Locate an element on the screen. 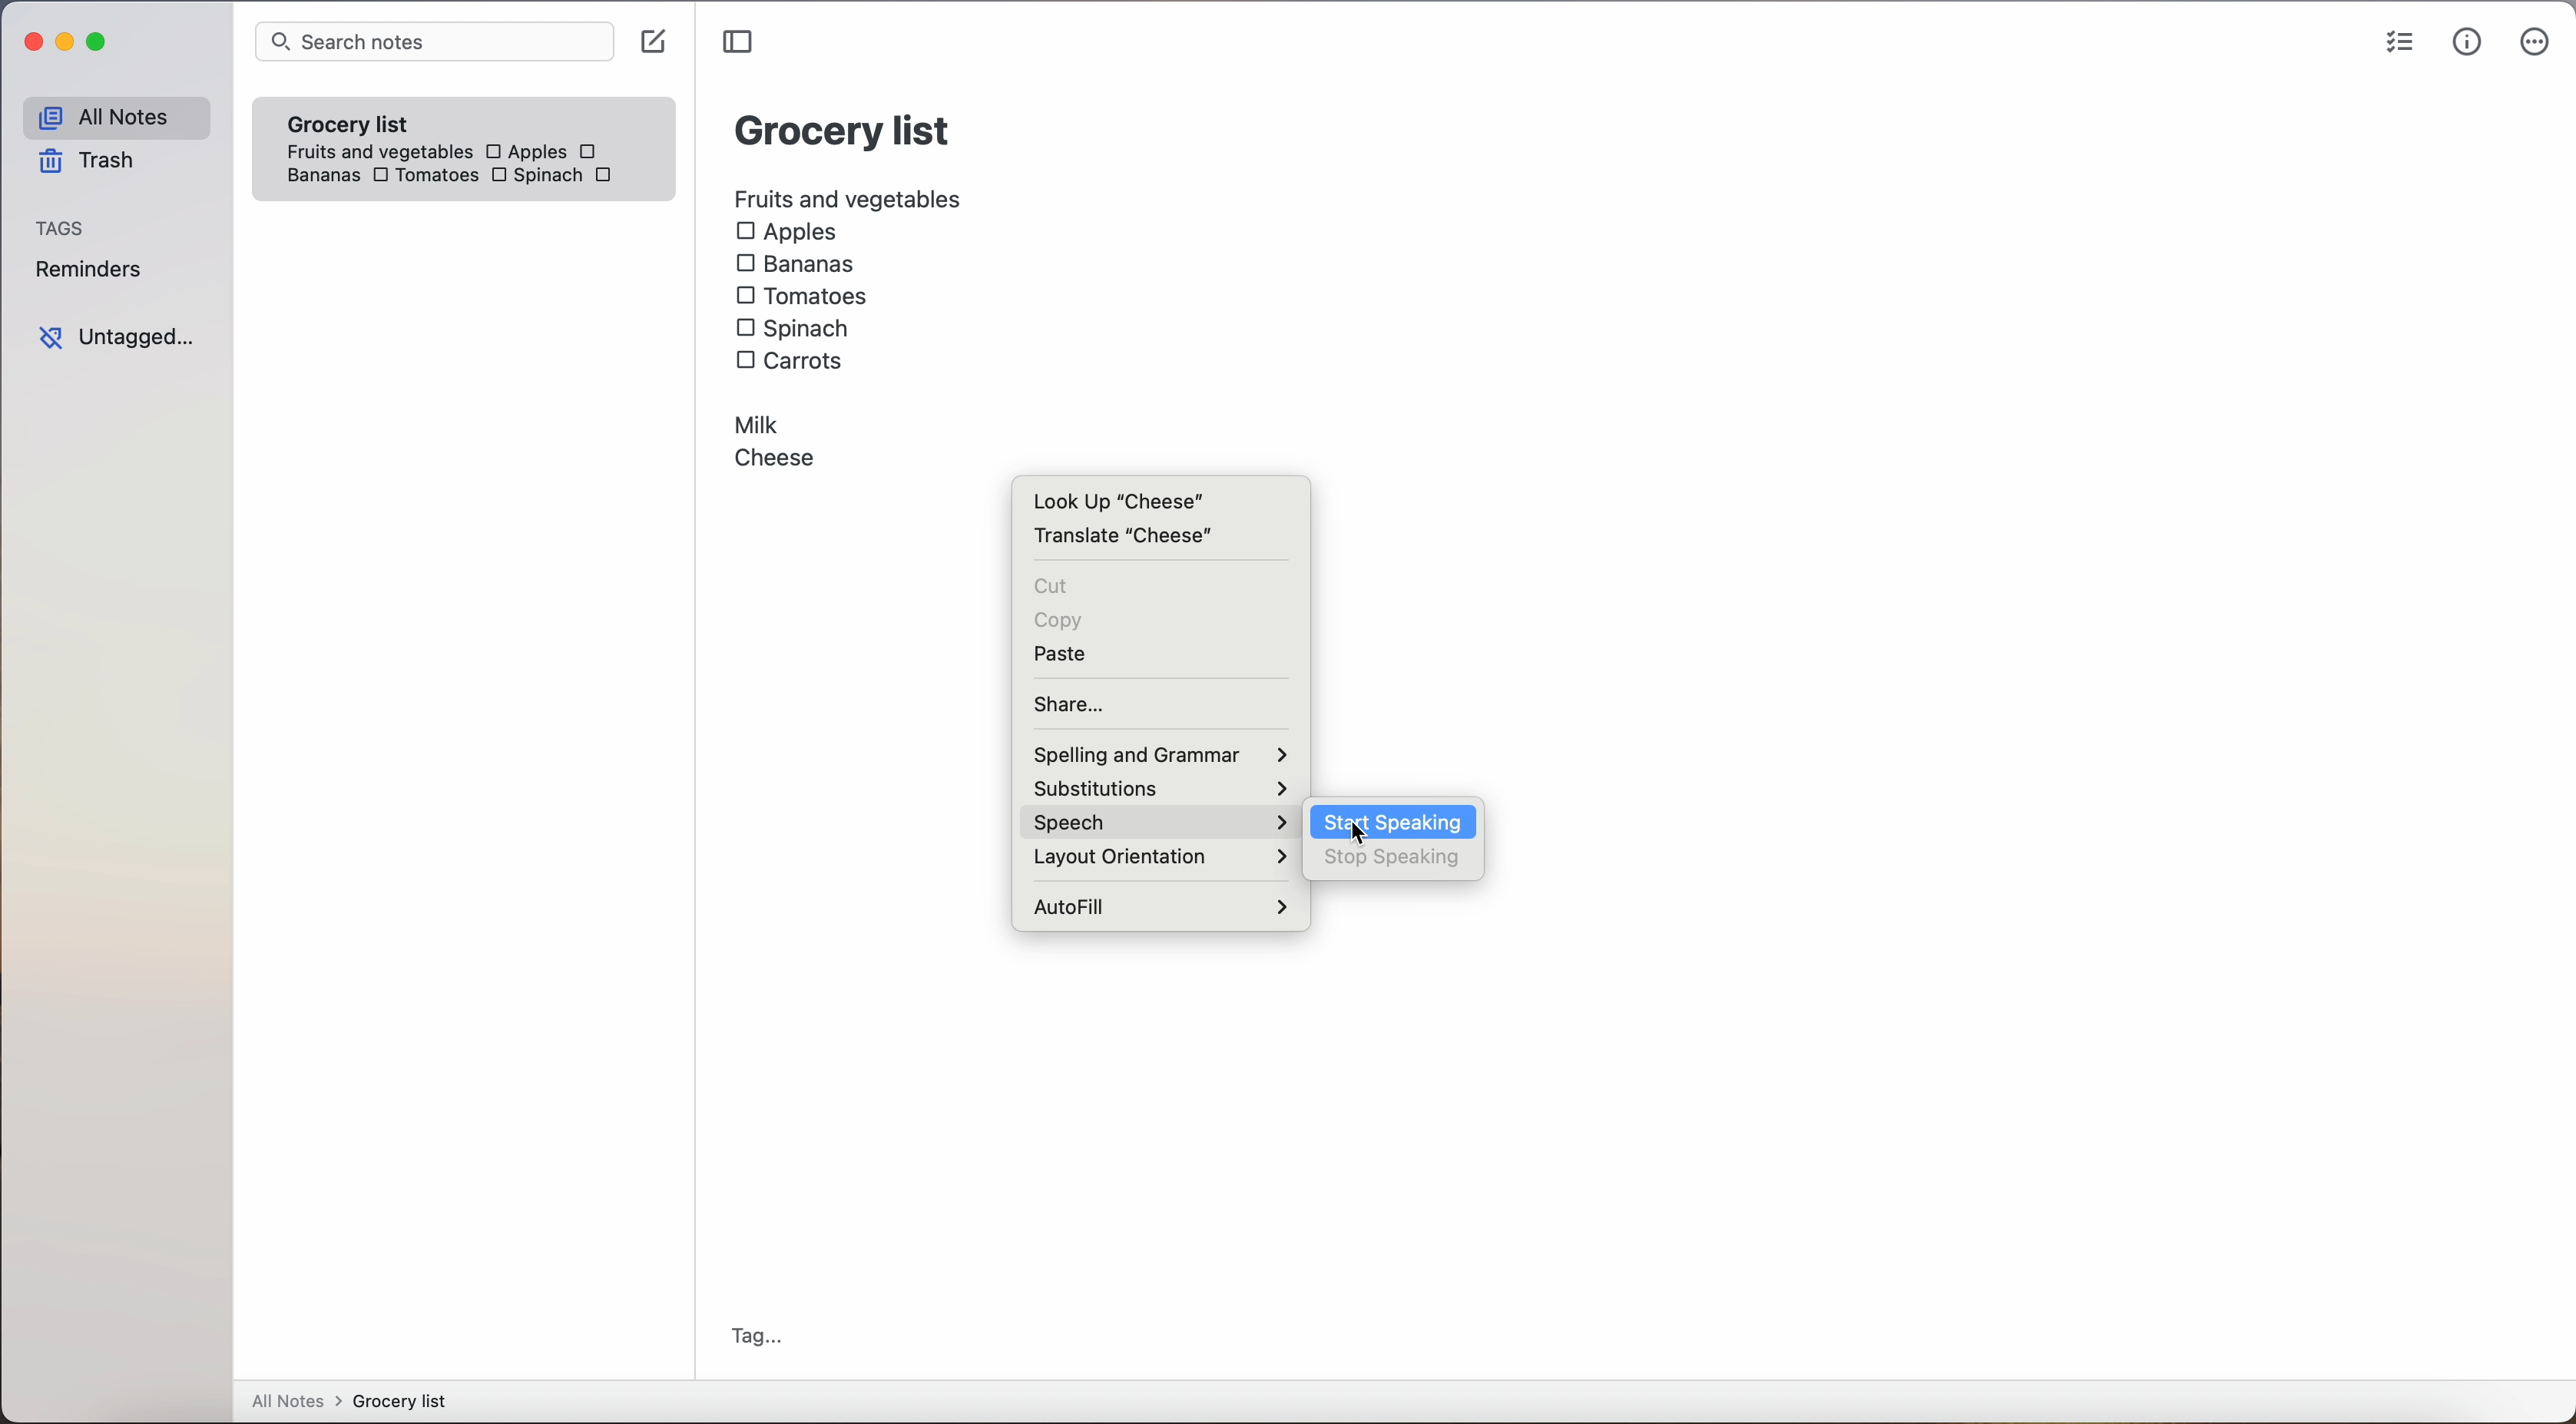 The width and height of the screenshot is (2576, 1424). check list is located at coordinates (2392, 42).